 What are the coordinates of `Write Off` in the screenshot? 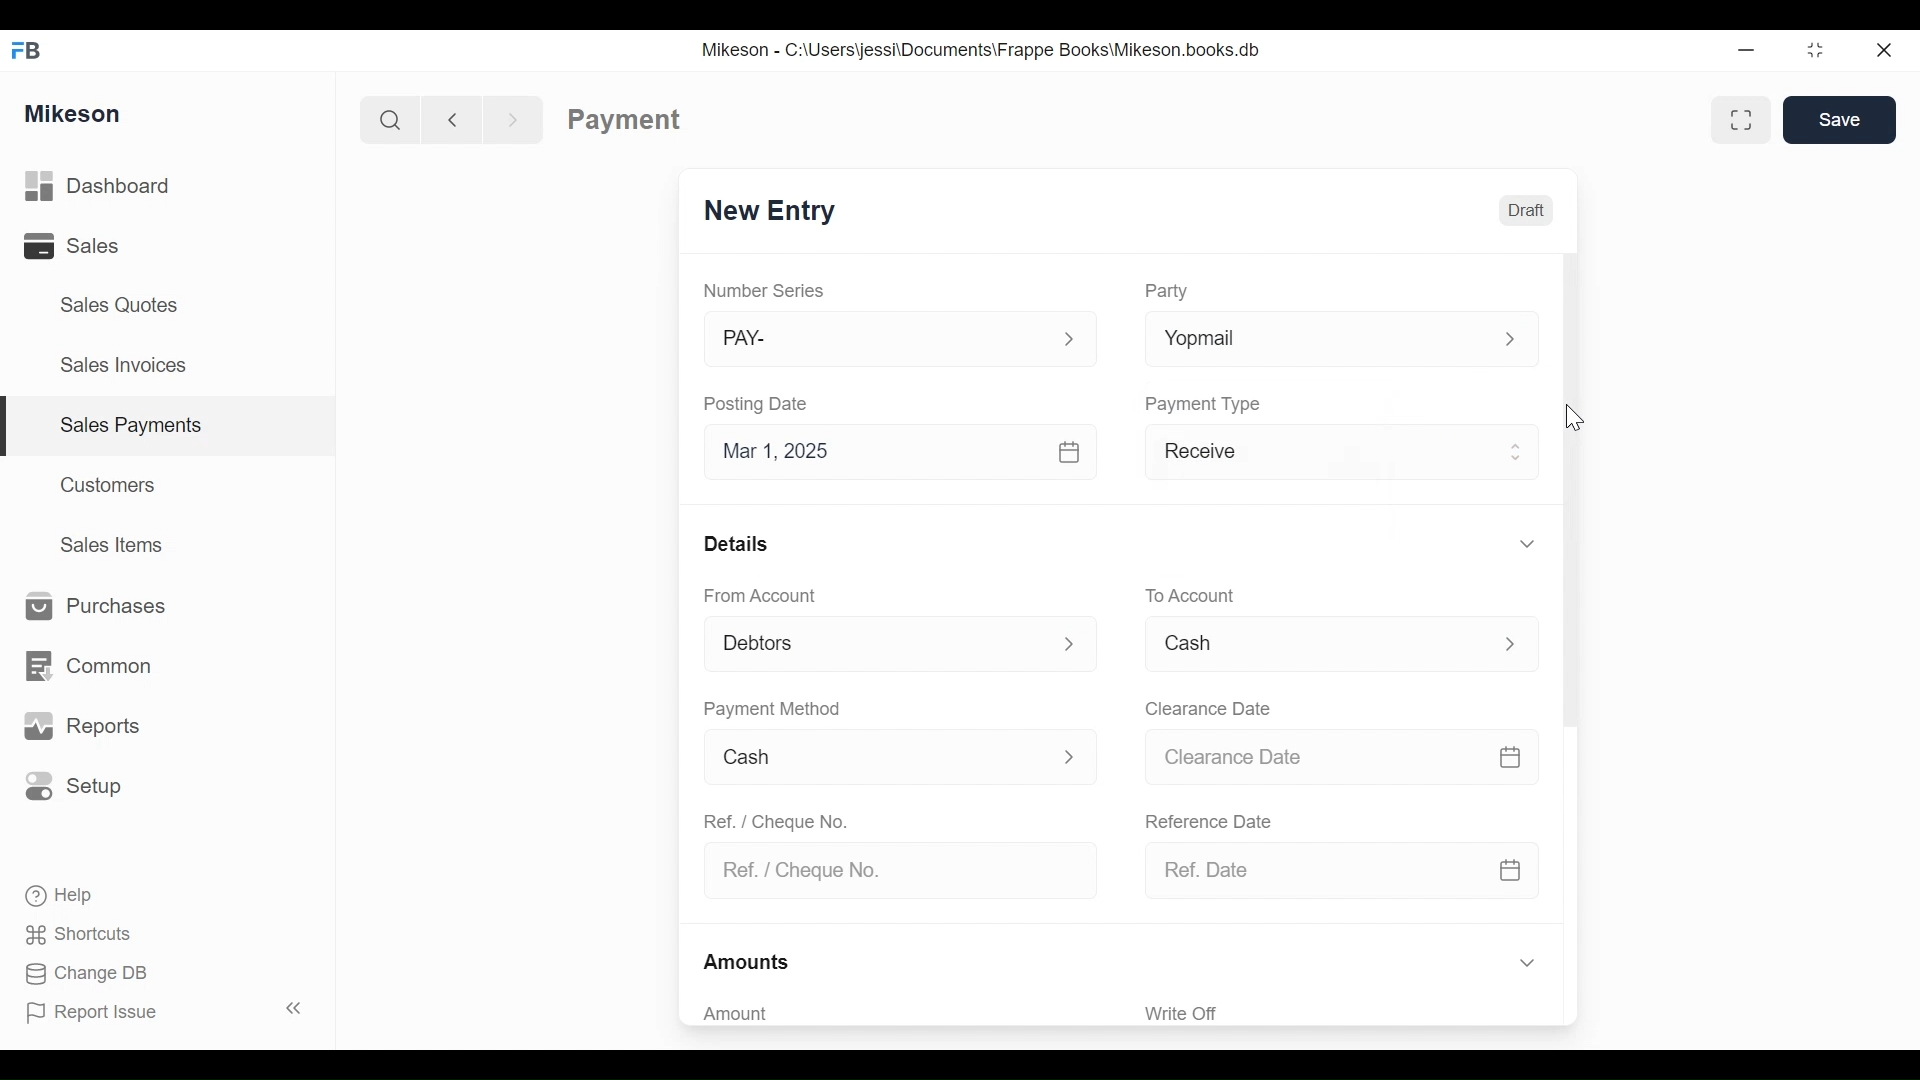 It's located at (1181, 1013).